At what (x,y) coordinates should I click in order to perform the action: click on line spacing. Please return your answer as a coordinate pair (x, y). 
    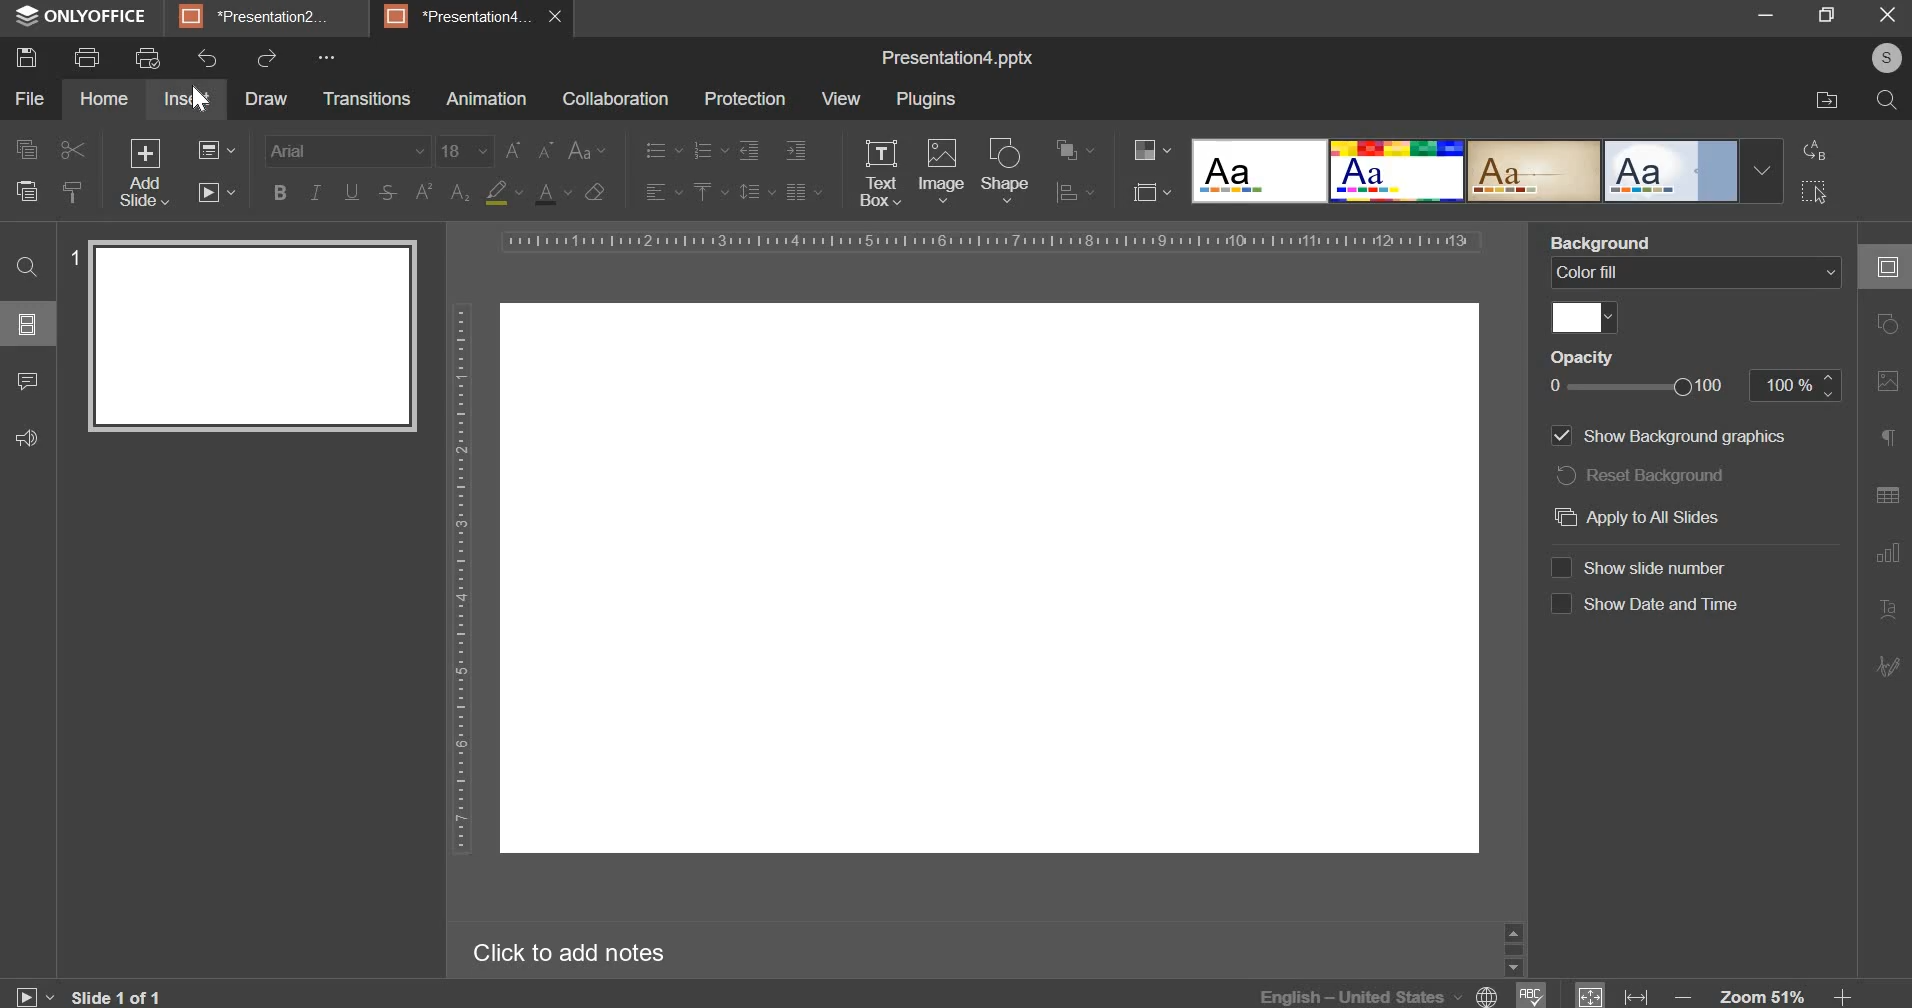
    Looking at the image, I should click on (758, 190).